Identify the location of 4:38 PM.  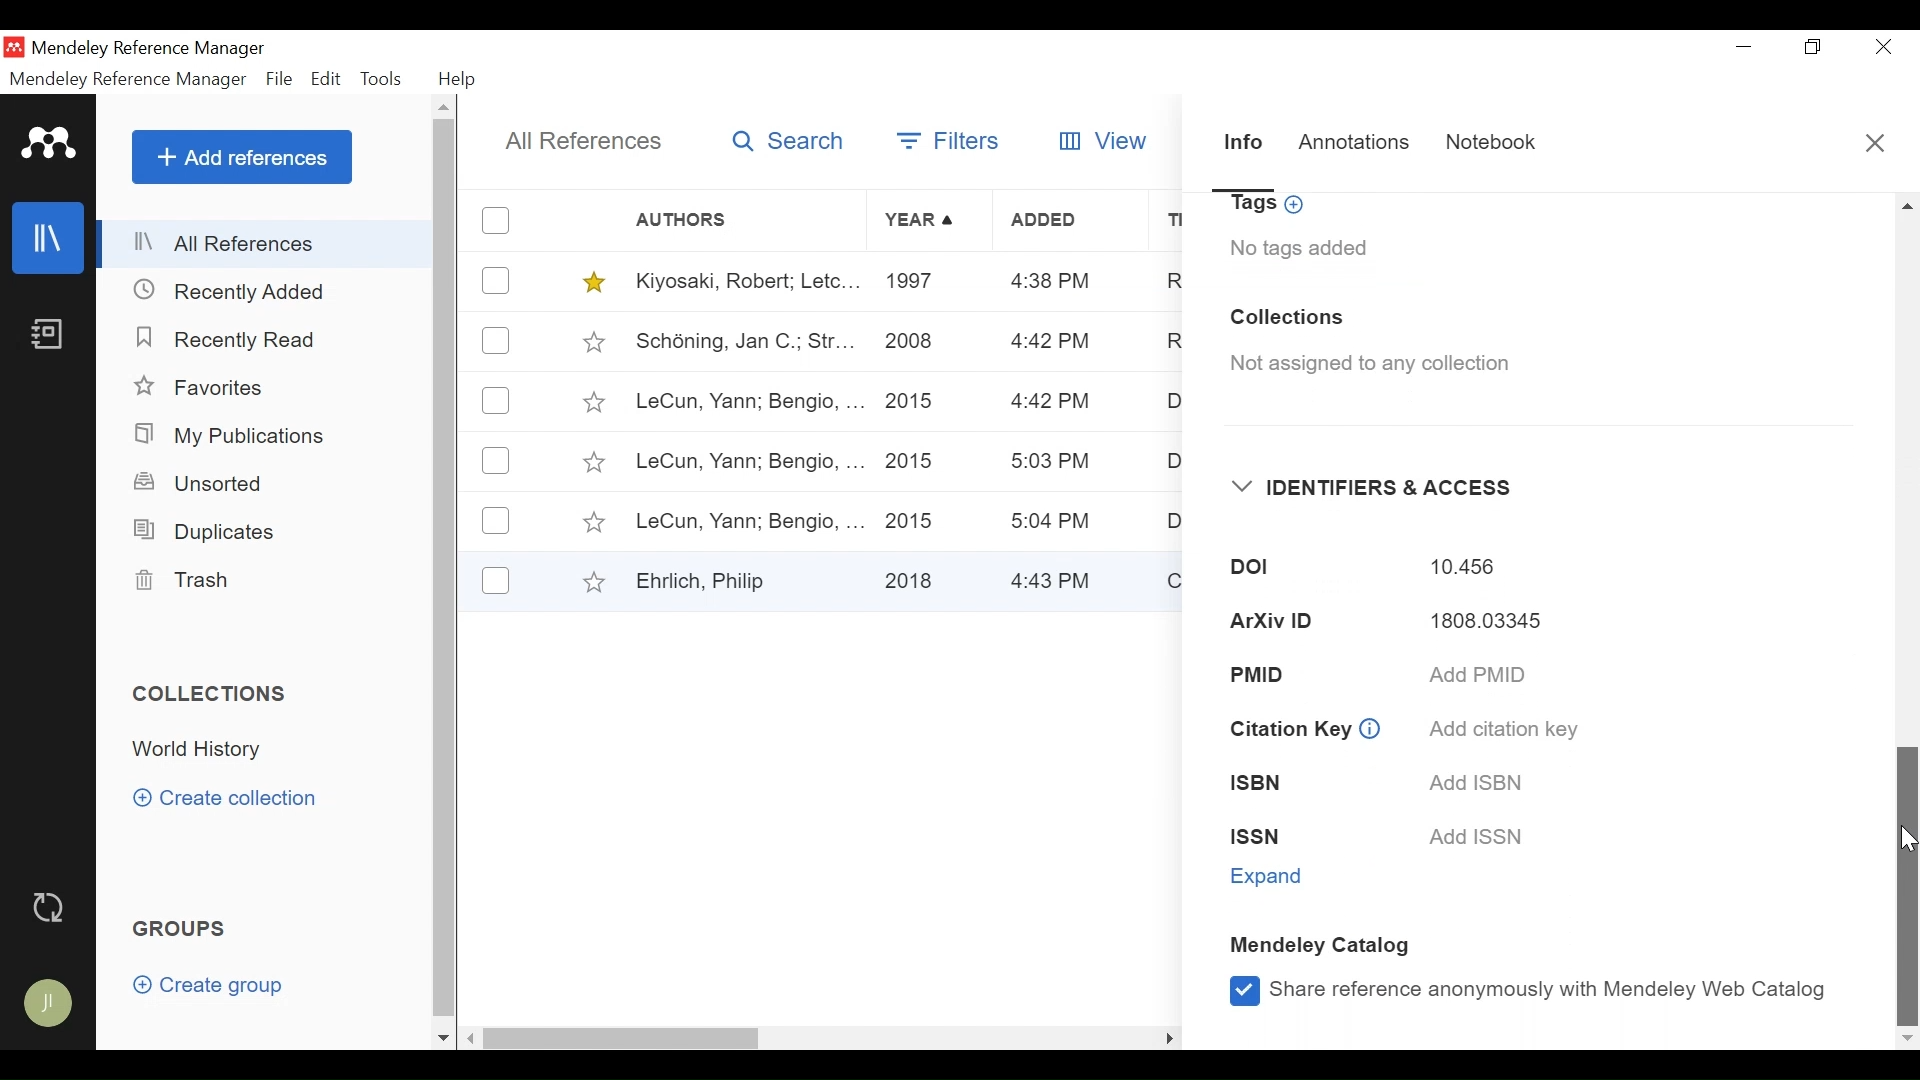
(1052, 284).